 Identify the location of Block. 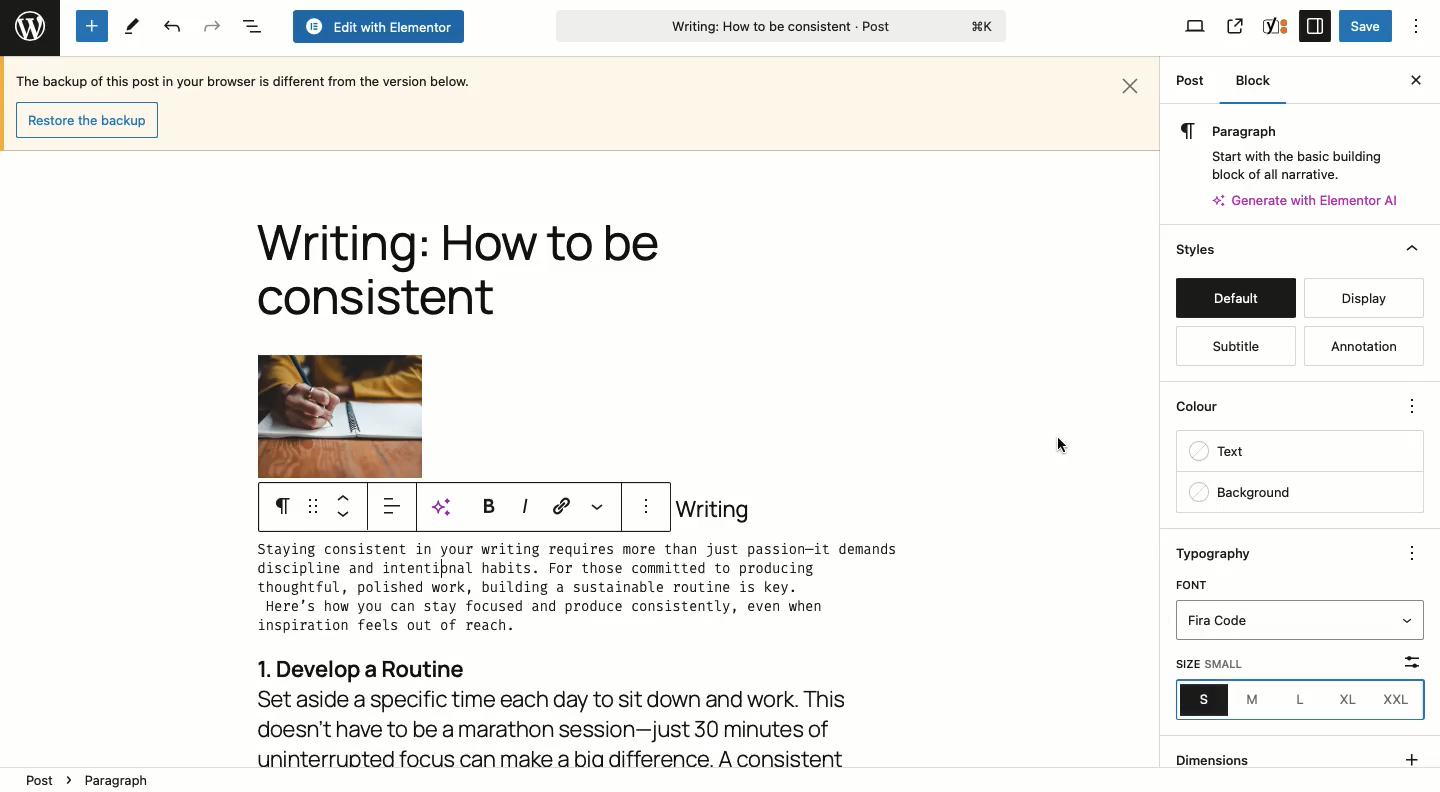
(1261, 81).